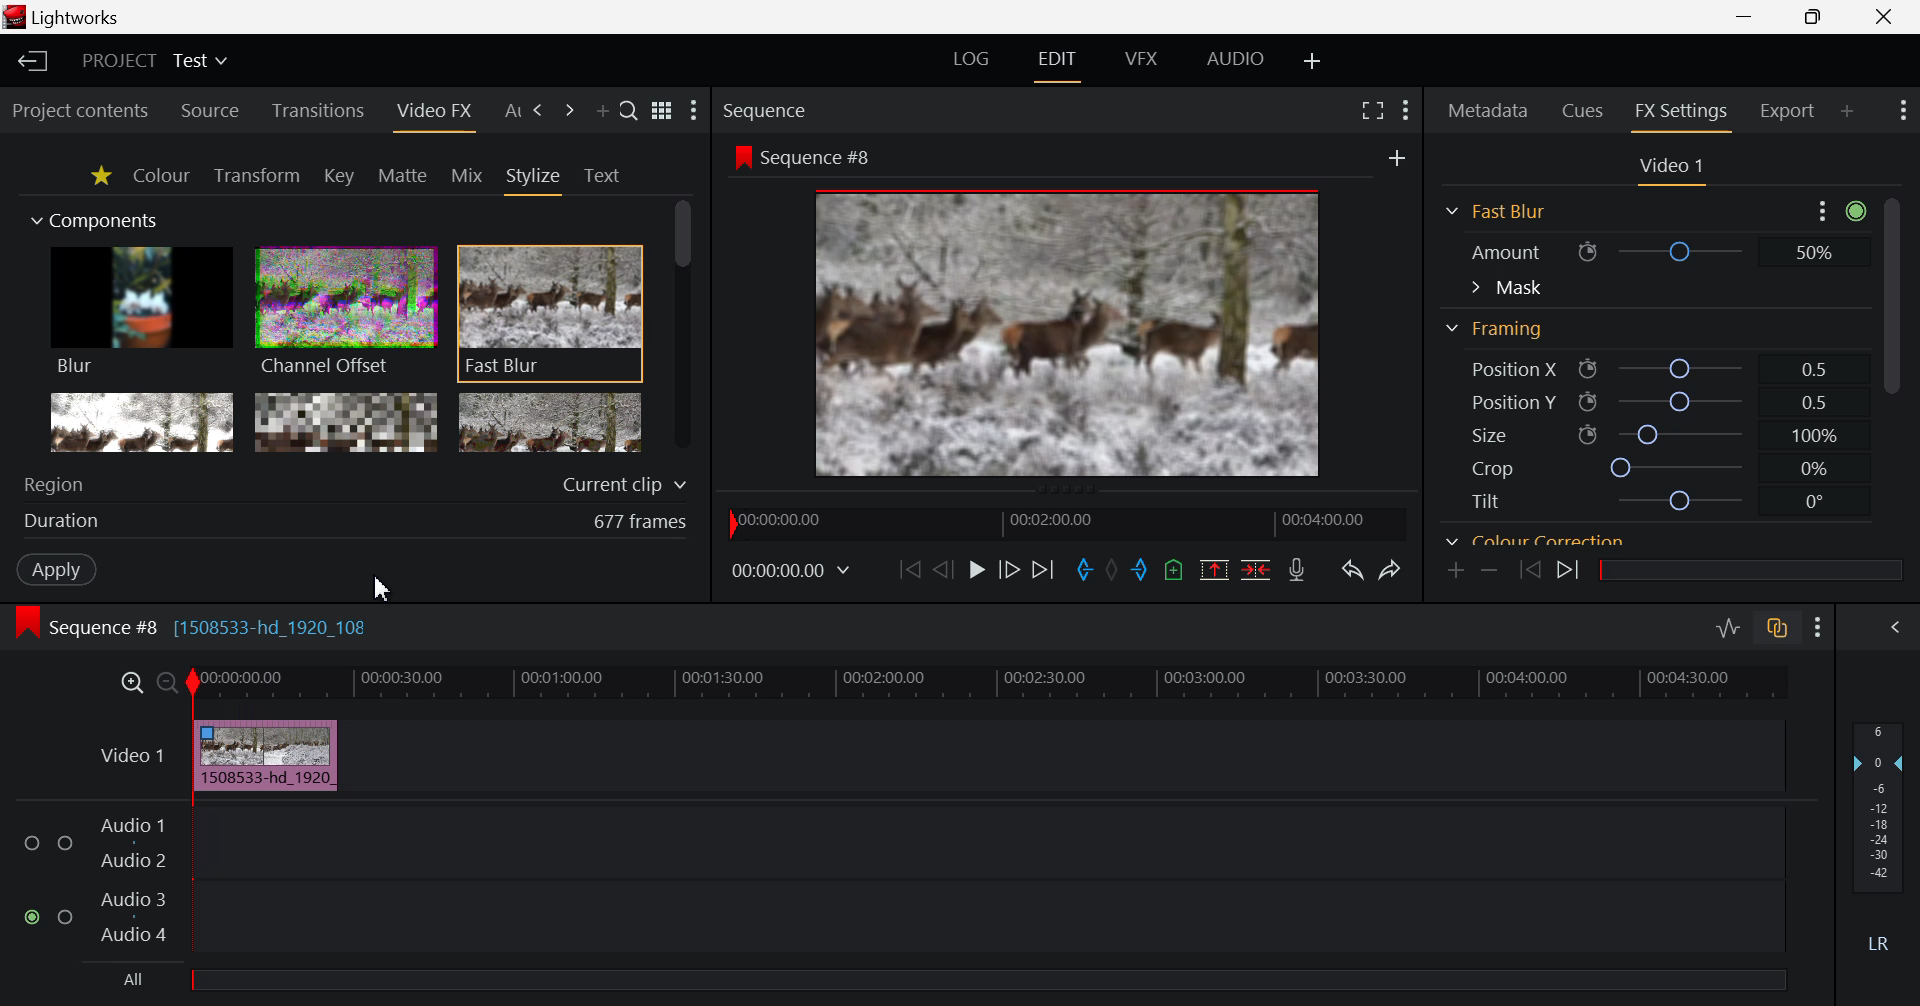 The width and height of the screenshot is (1920, 1006). What do you see at coordinates (506, 111) in the screenshot?
I see `Previous Panel` at bounding box center [506, 111].